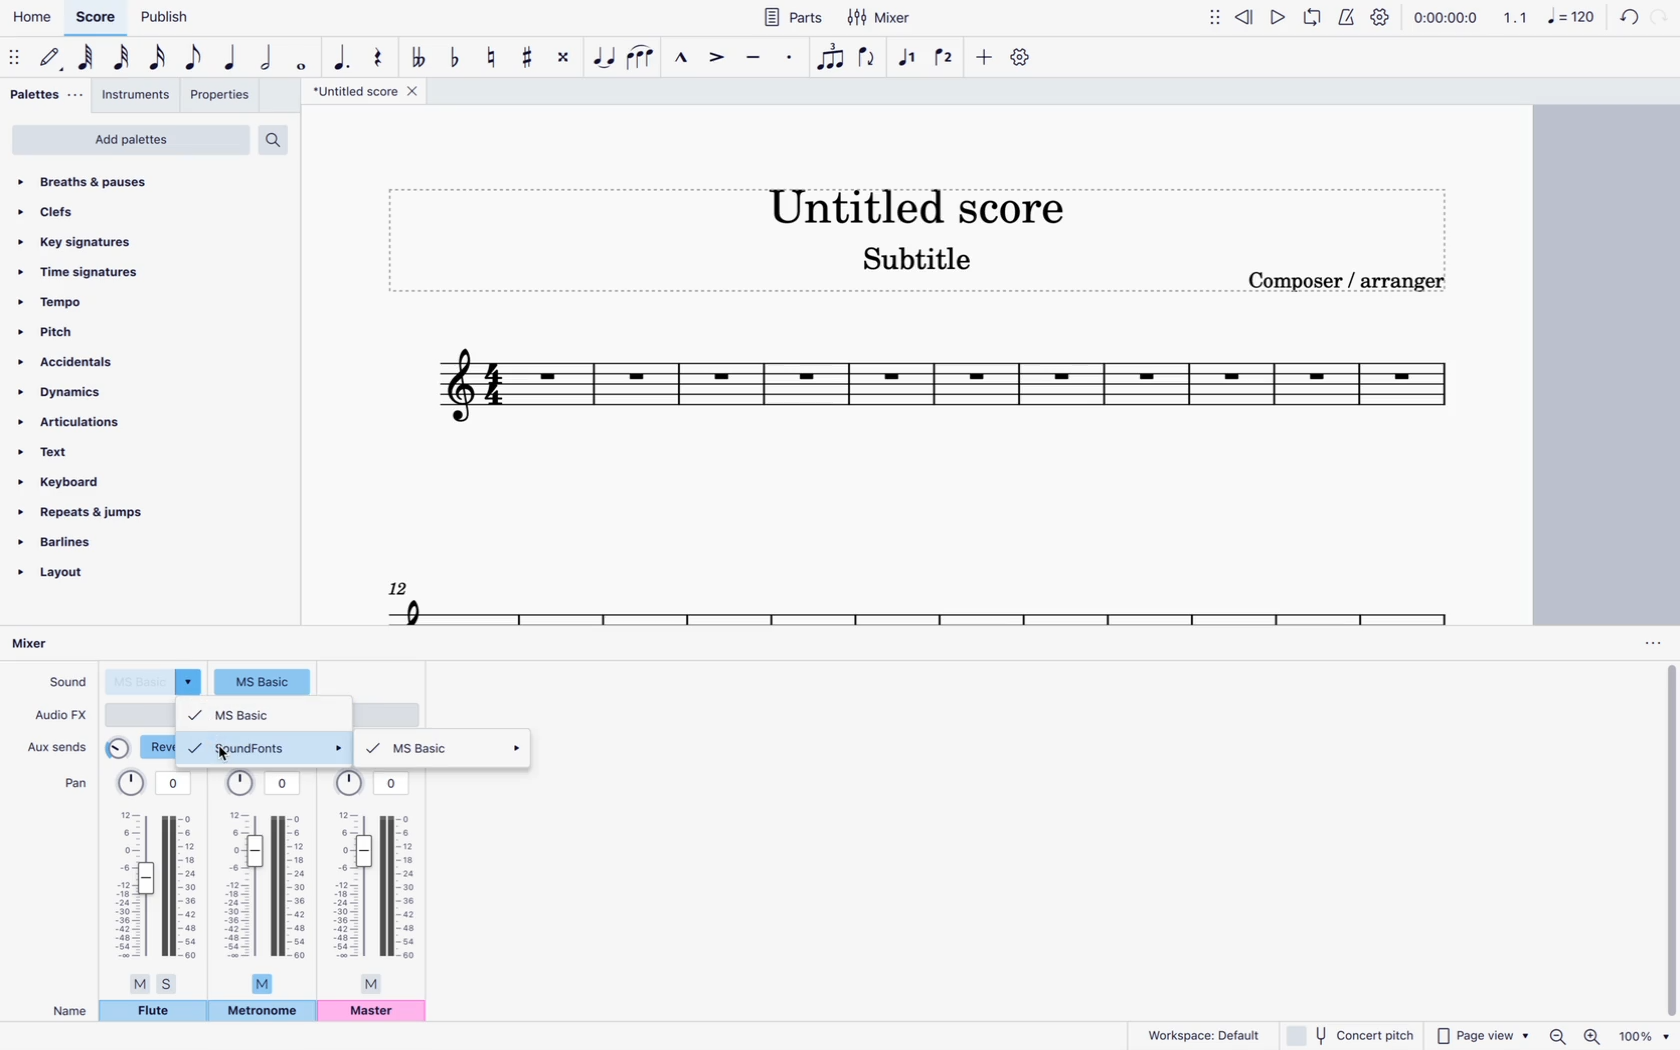  Describe the element at coordinates (1549, 16) in the screenshot. I see `scale` at that location.